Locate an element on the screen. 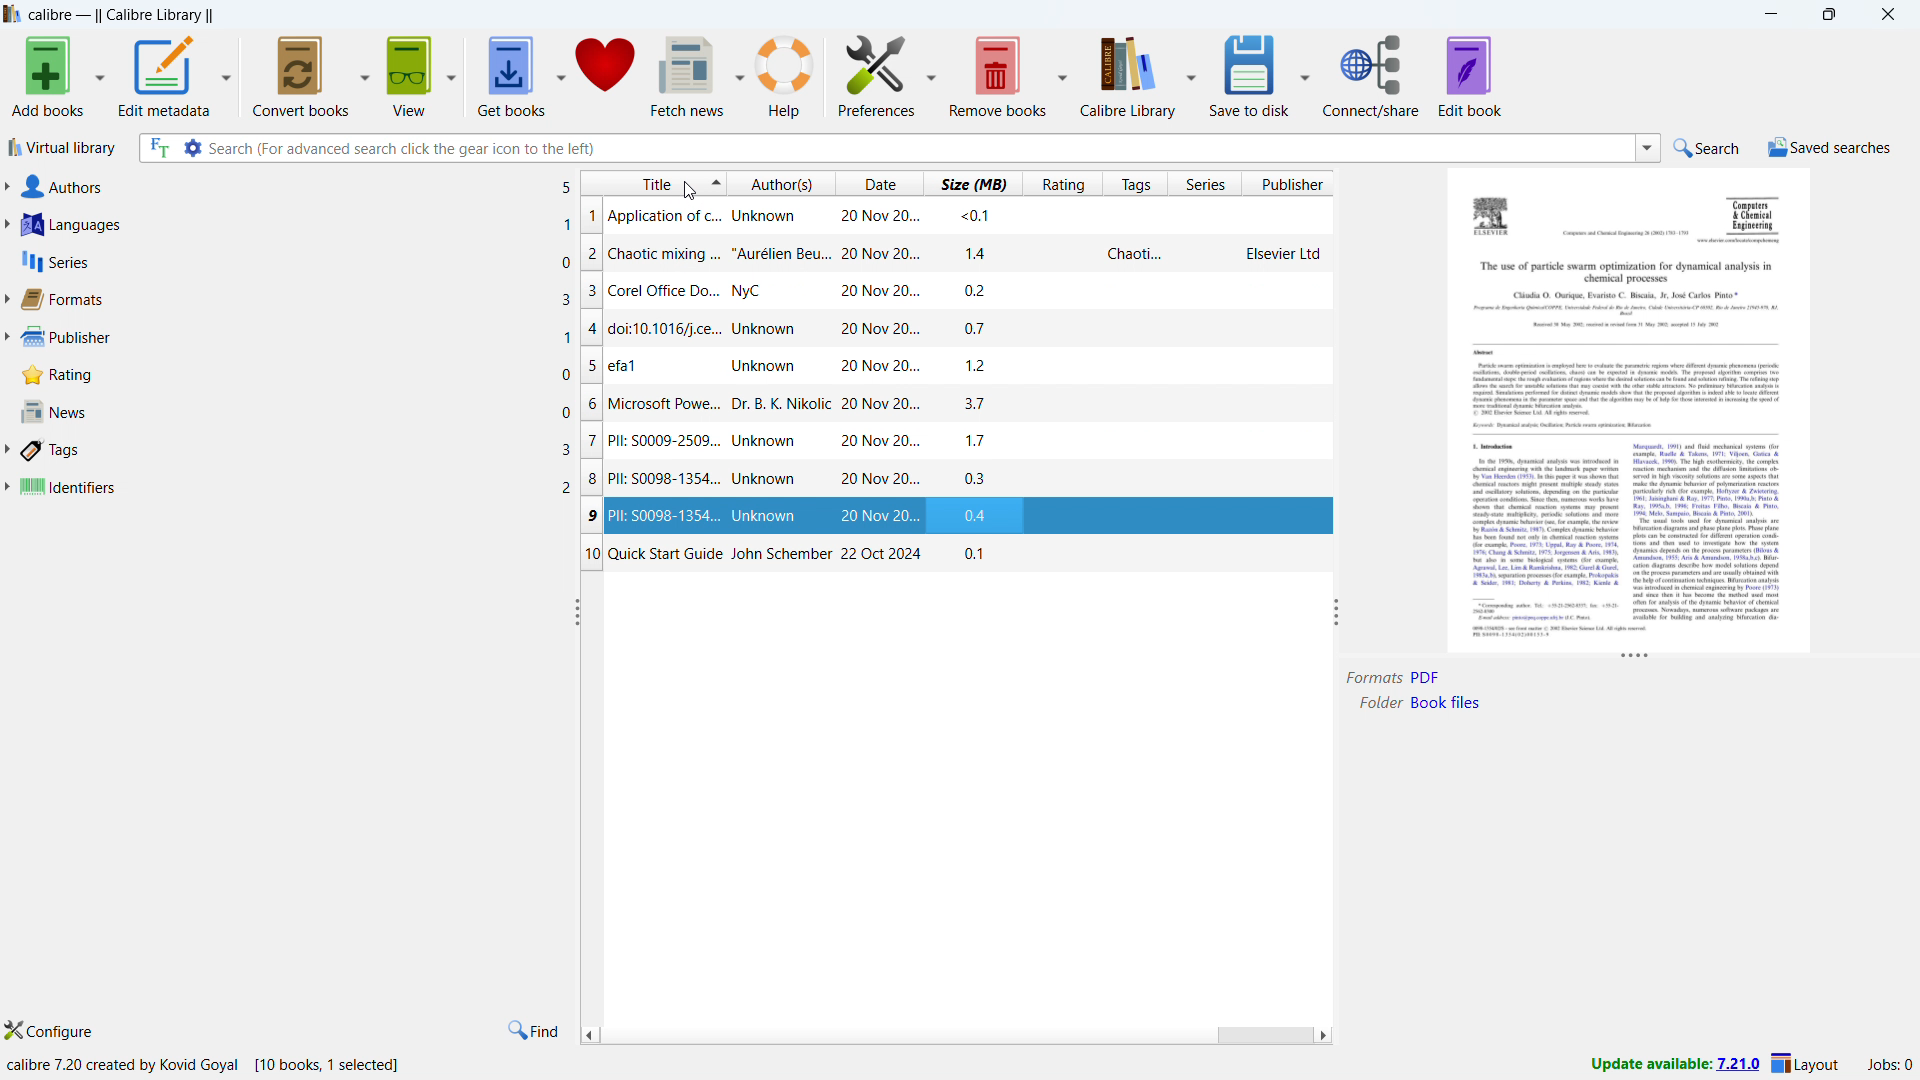  Chaoti... is located at coordinates (1144, 255).